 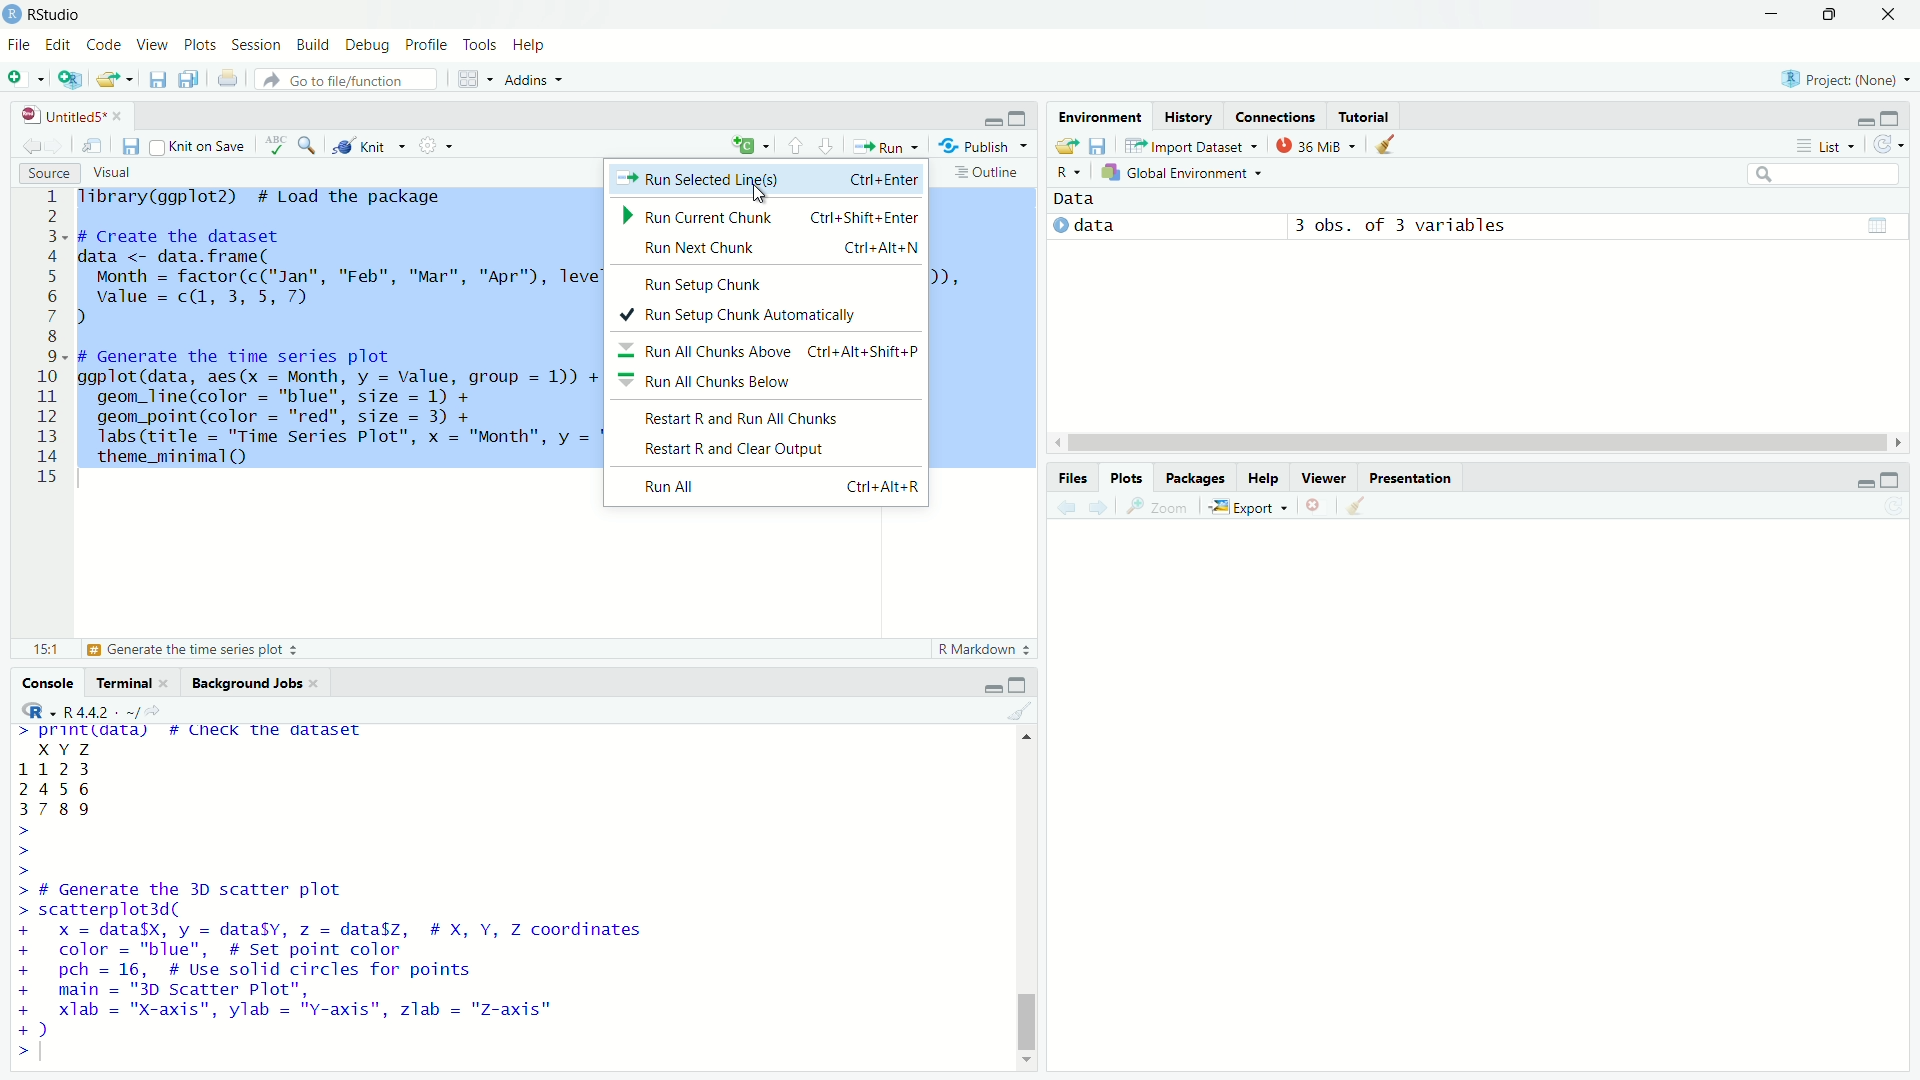 I want to click on show in new window, so click(x=96, y=143).